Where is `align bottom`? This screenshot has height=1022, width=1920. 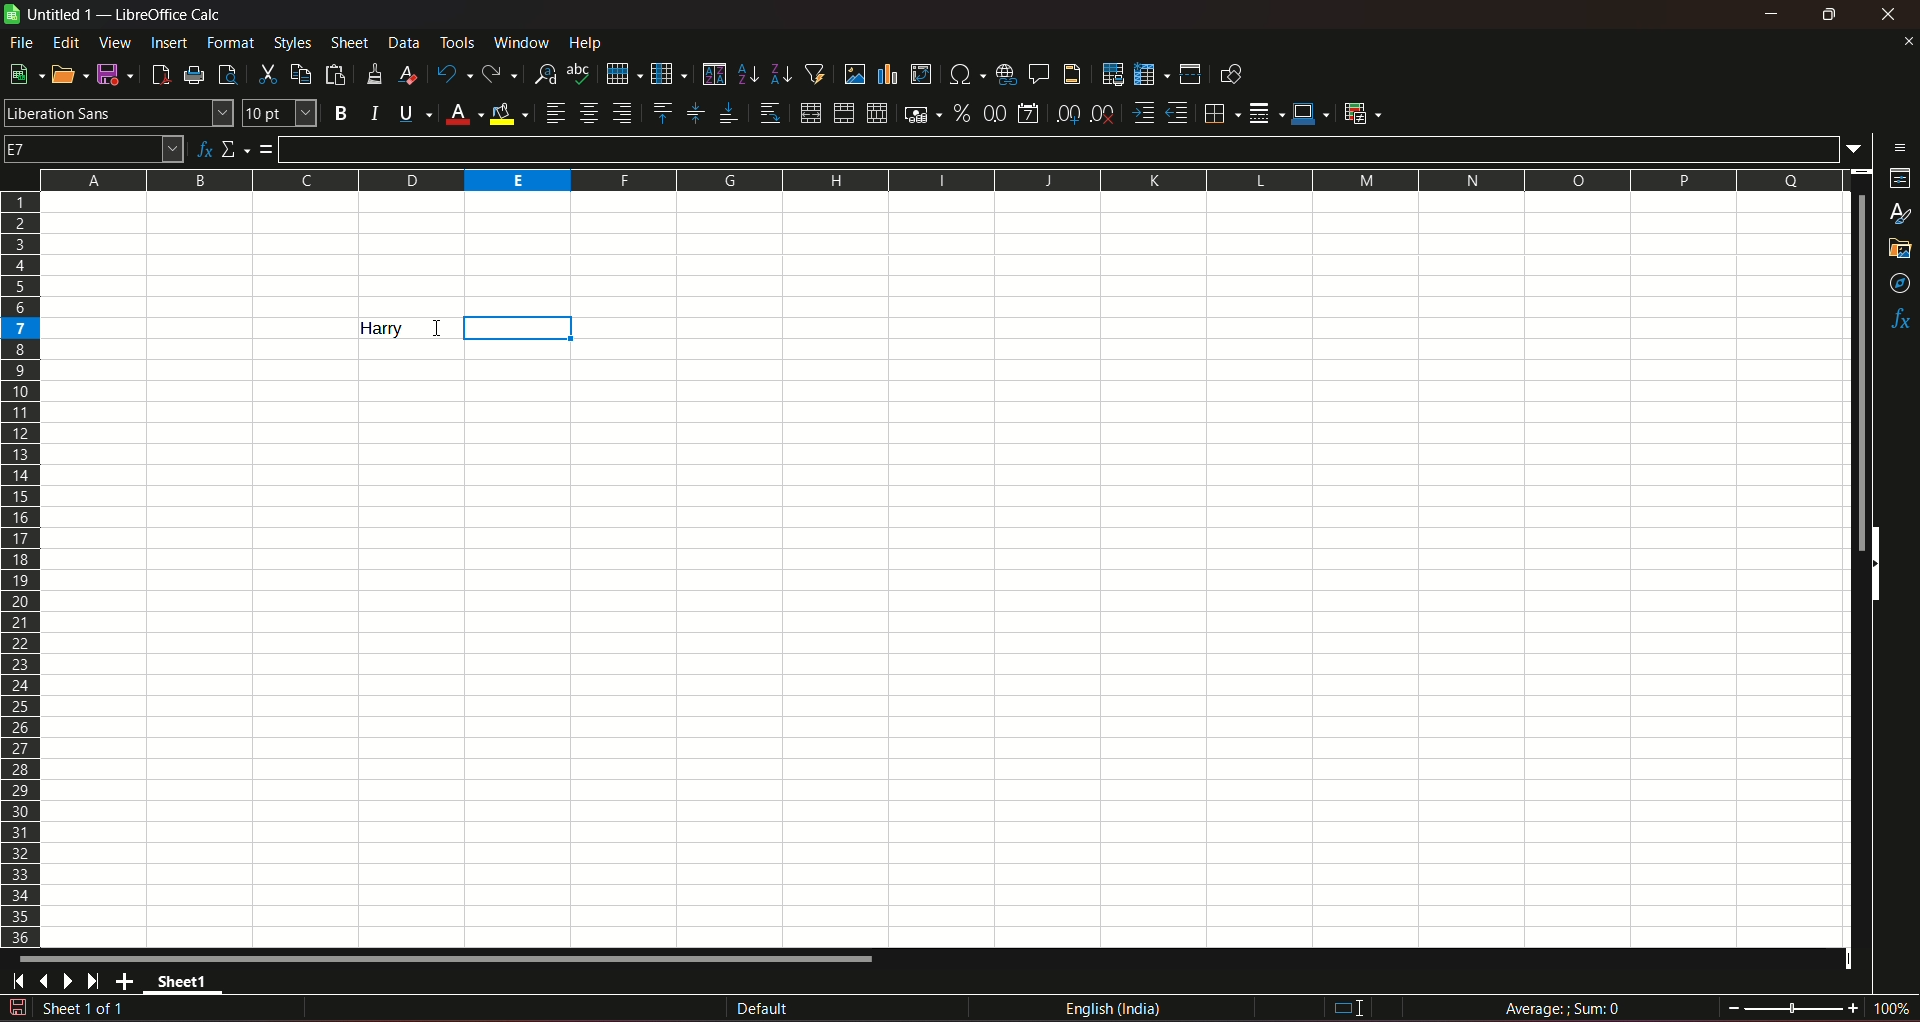 align bottom is located at coordinates (727, 113).